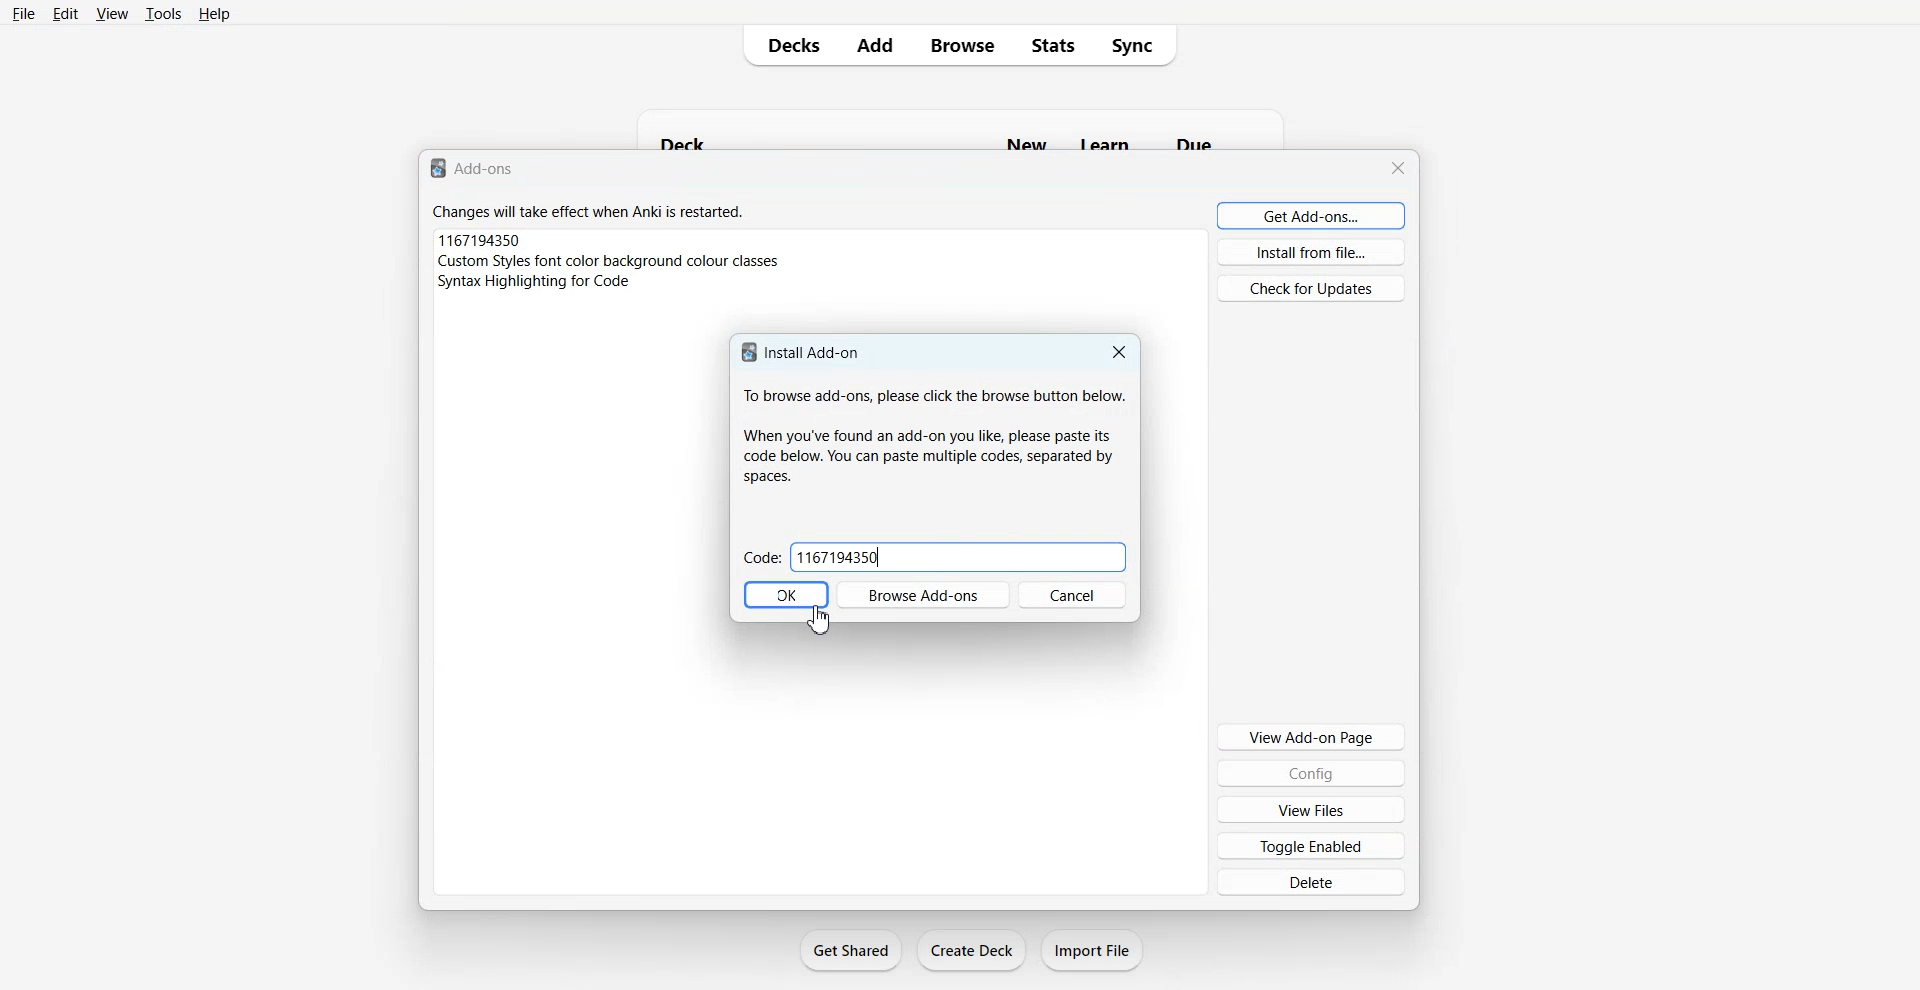  Describe the element at coordinates (1311, 215) in the screenshot. I see `Get Add ons` at that location.